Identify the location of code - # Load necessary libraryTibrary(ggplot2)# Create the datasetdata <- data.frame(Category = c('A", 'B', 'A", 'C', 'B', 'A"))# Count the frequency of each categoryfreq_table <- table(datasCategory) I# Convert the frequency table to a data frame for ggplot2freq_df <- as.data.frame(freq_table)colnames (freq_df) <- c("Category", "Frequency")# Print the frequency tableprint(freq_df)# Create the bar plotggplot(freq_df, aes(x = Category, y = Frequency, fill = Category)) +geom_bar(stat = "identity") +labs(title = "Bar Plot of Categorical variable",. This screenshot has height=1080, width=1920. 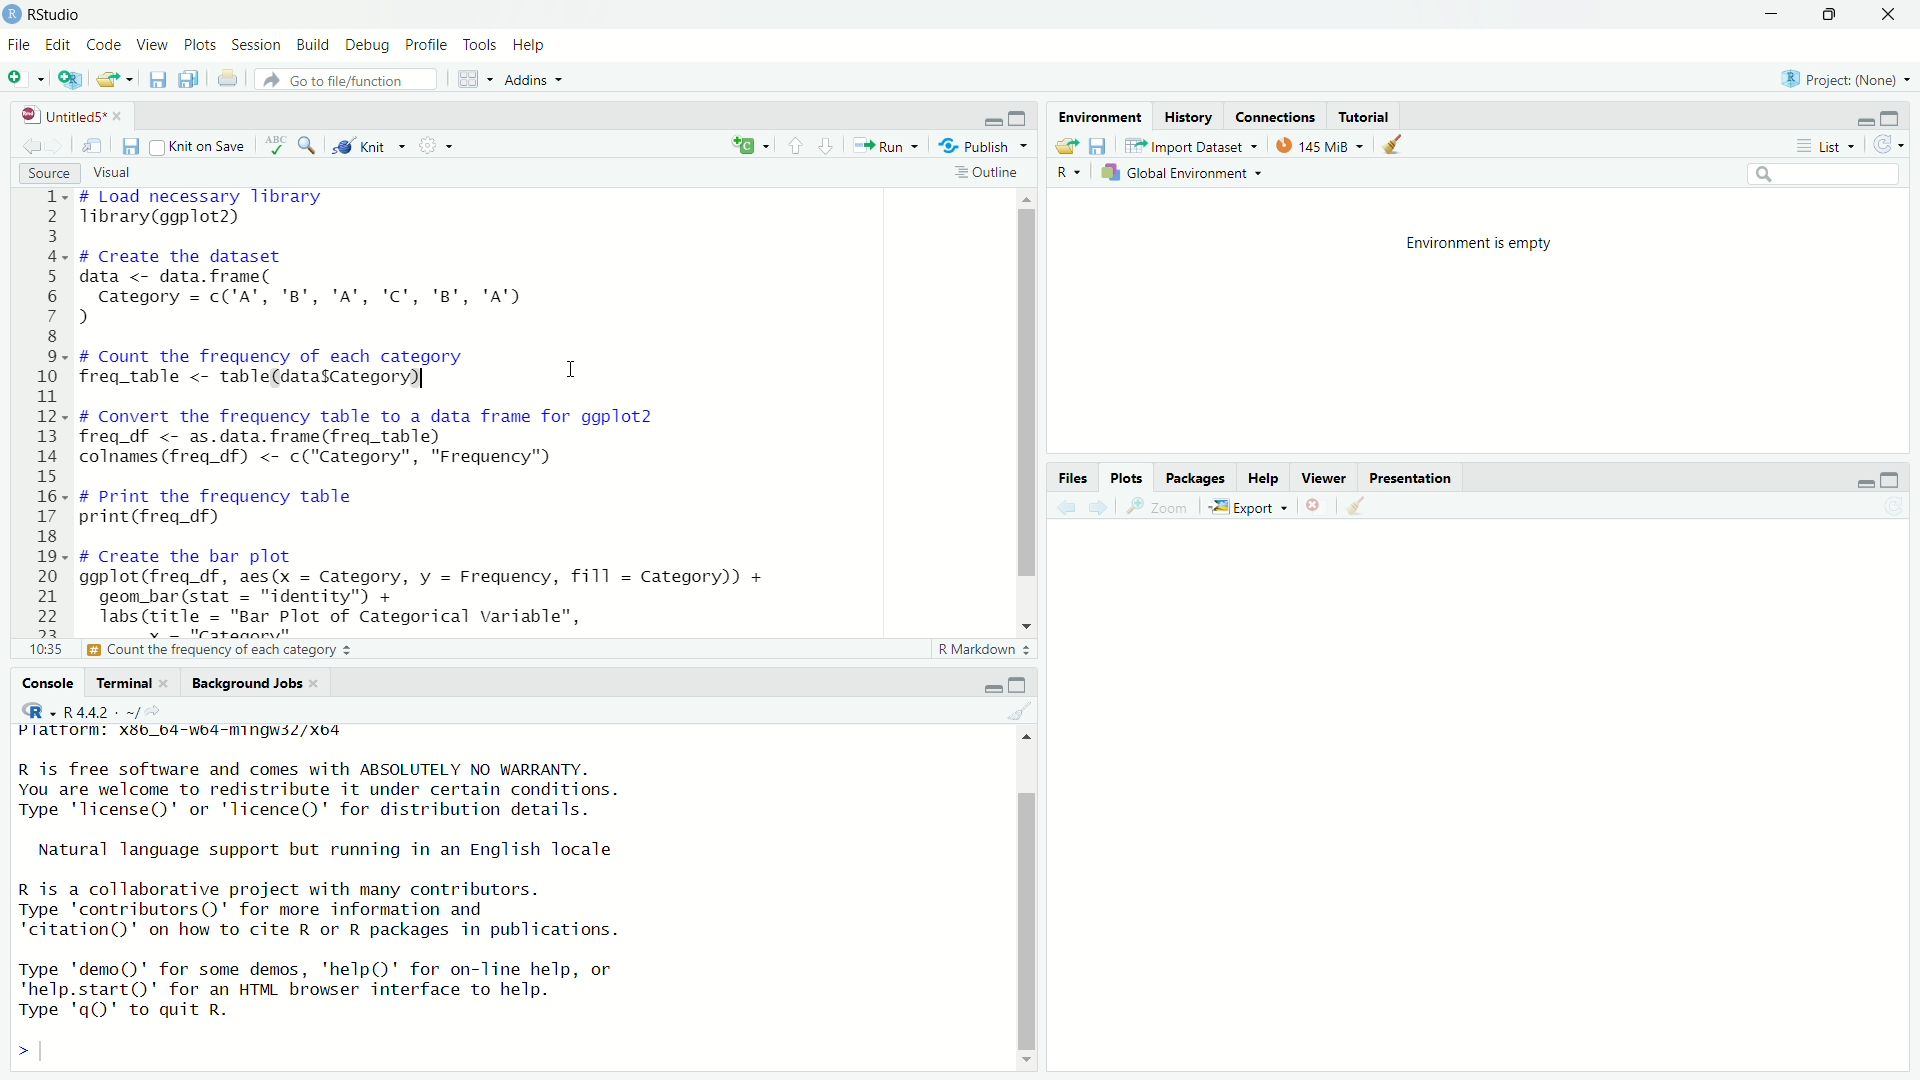
(481, 413).